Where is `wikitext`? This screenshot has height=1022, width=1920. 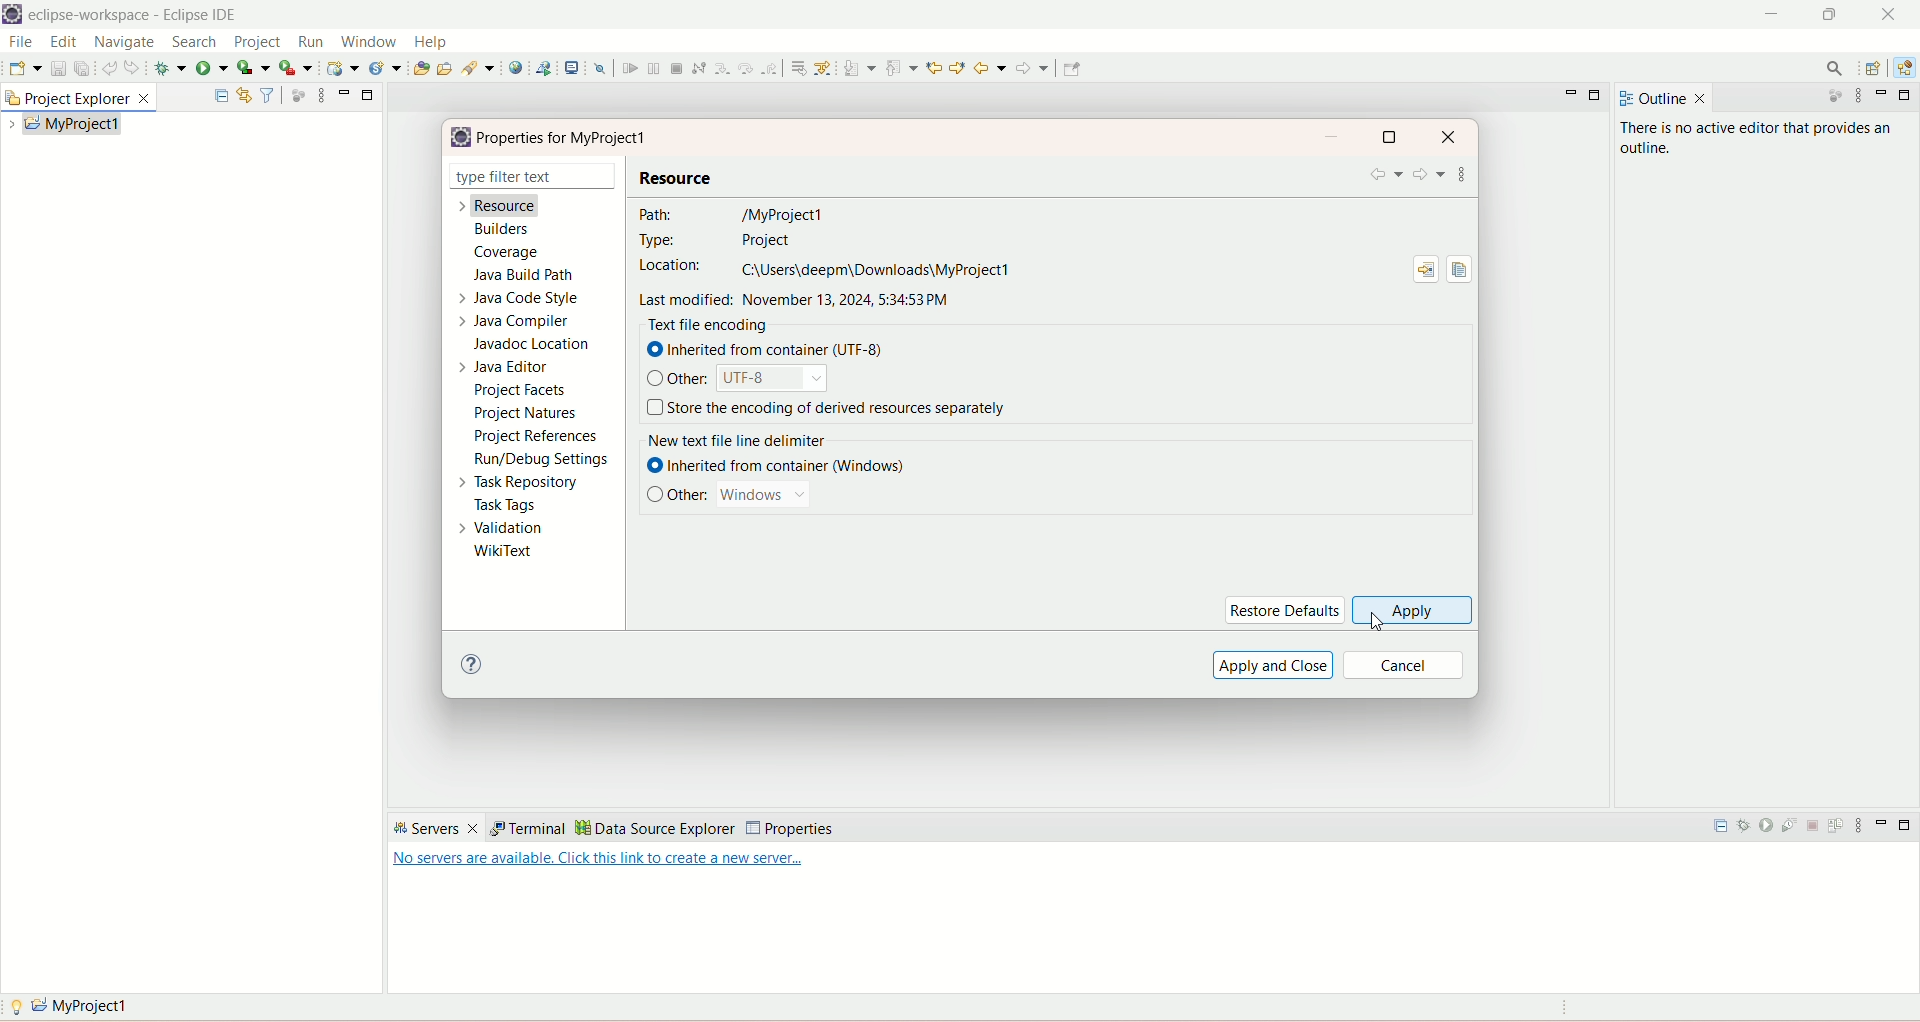
wikitext is located at coordinates (508, 552).